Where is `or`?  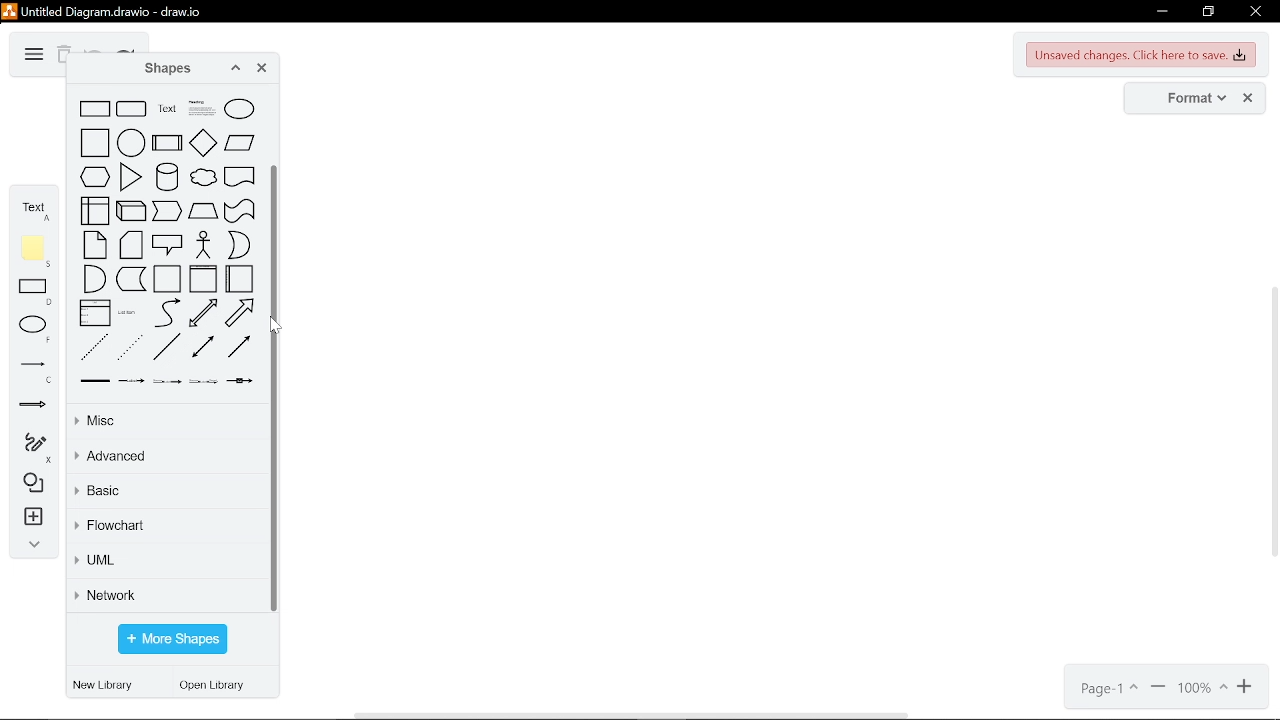
or is located at coordinates (239, 245).